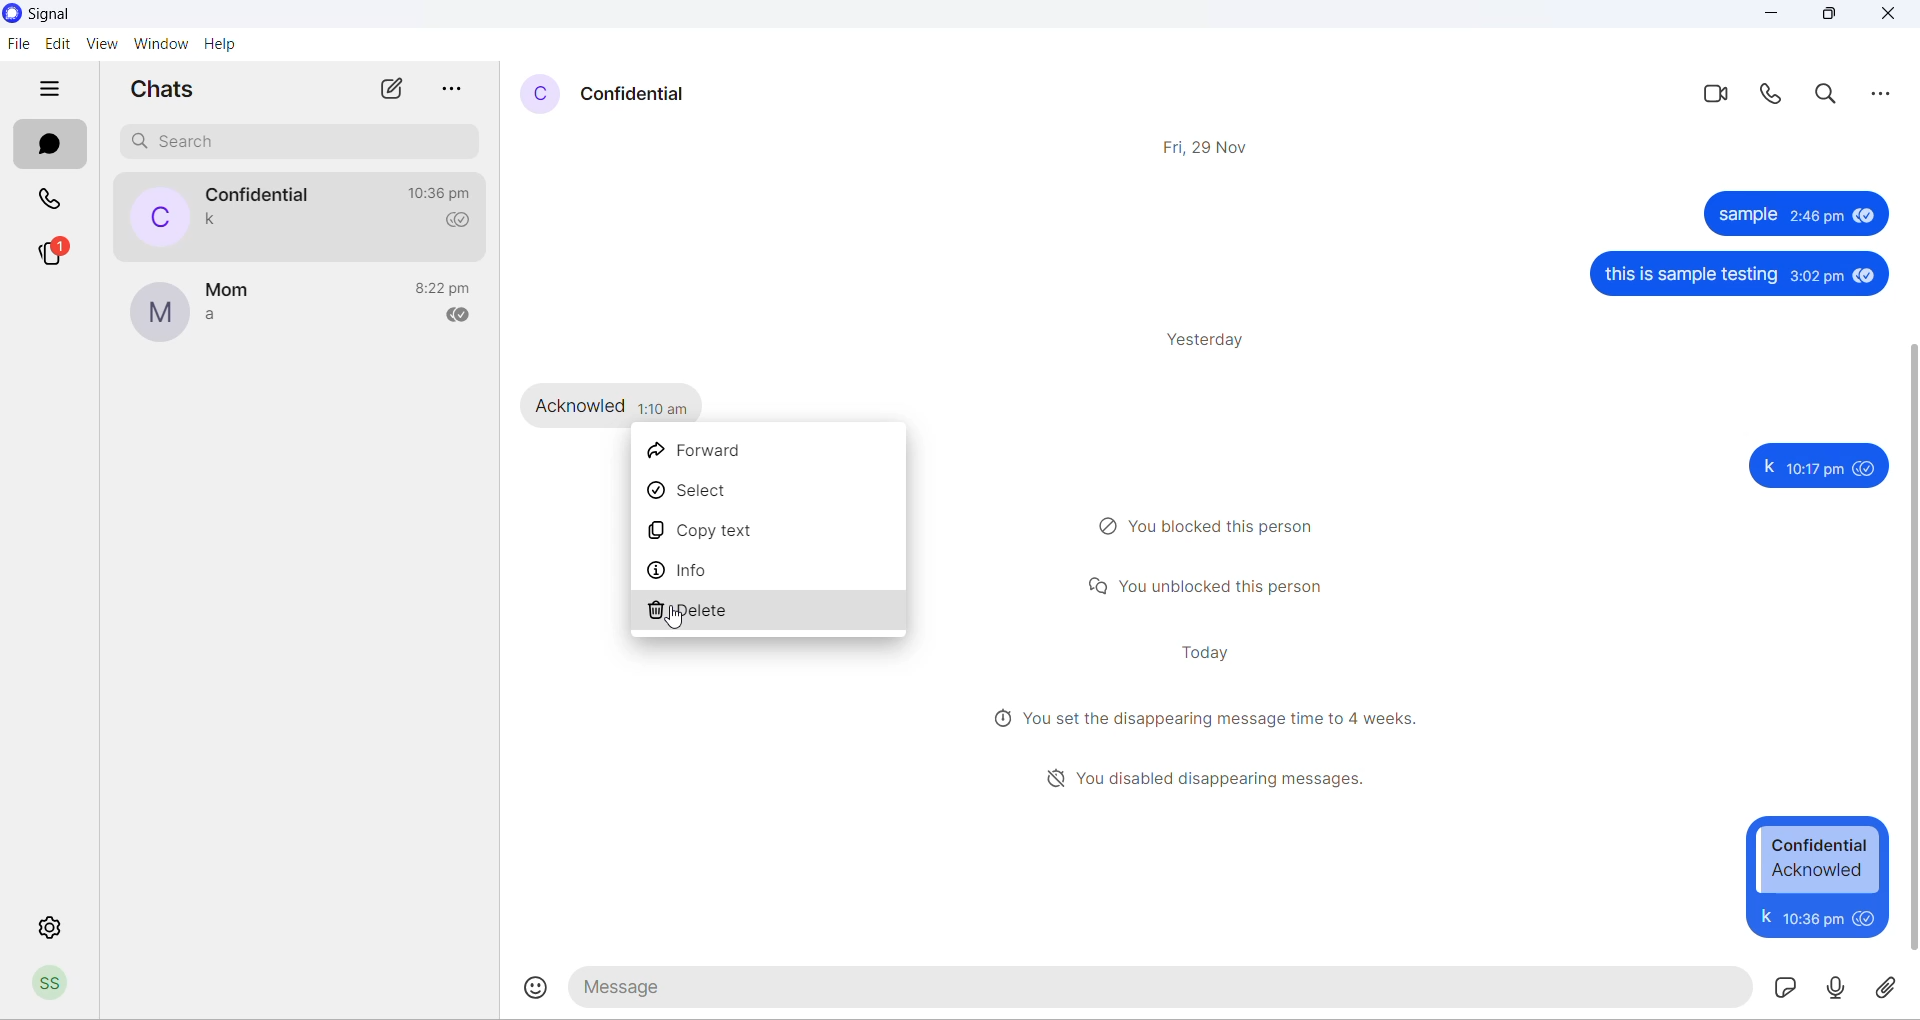 This screenshot has height=1020, width=1920. Describe the element at coordinates (237, 291) in the screenshot. I see `contact name` at that location.